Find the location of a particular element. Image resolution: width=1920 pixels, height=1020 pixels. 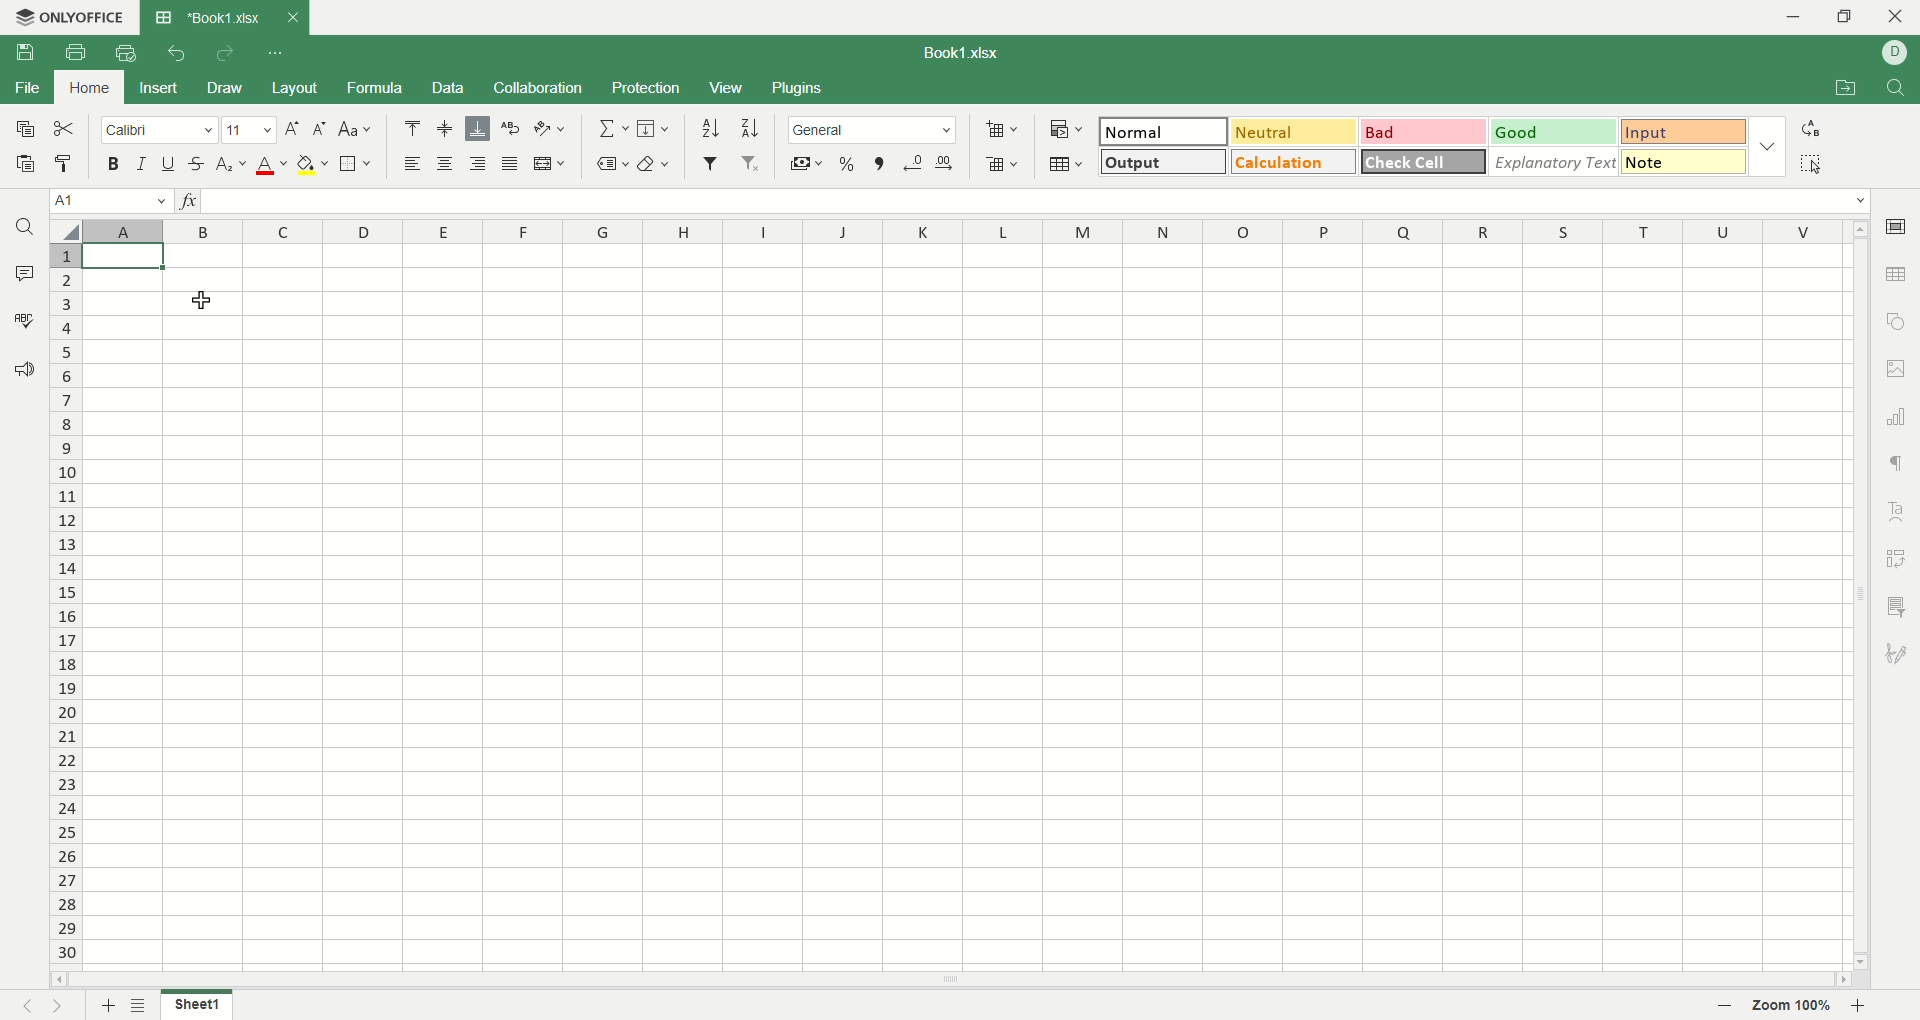

collaboration is located at coordinates (540, 87).